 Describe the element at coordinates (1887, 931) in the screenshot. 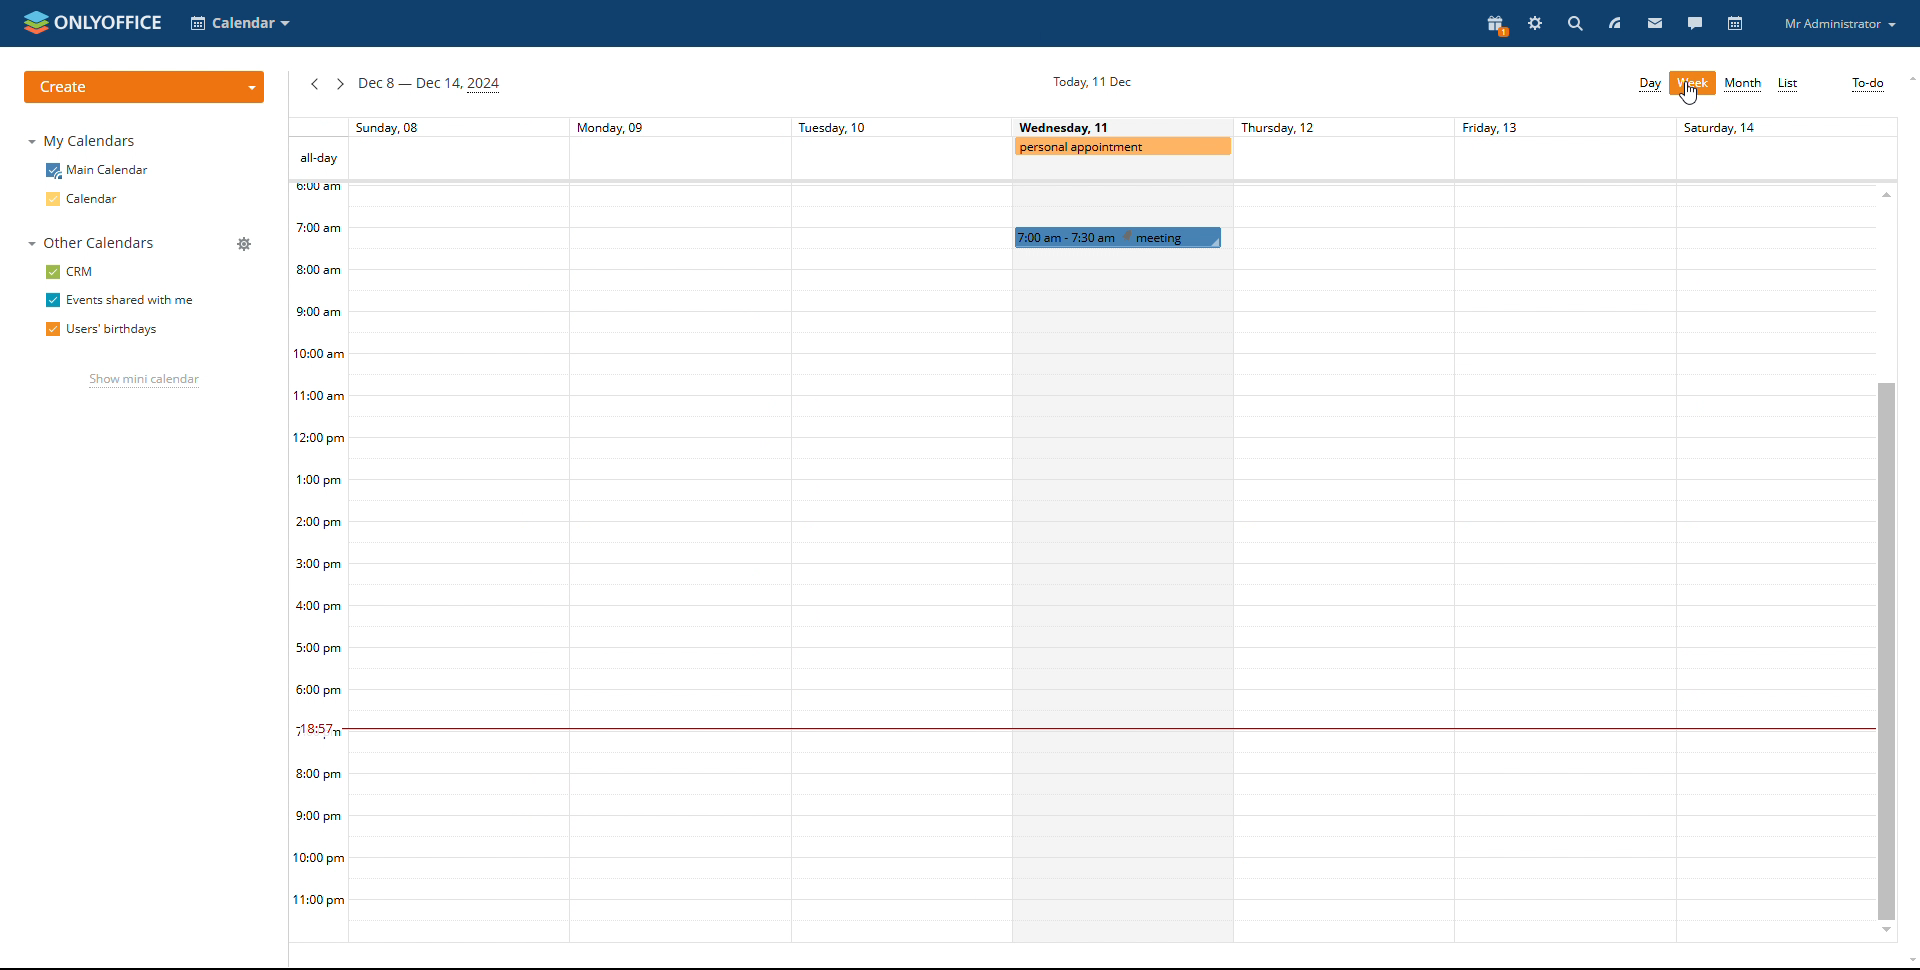

I see `scroll down` at that location.